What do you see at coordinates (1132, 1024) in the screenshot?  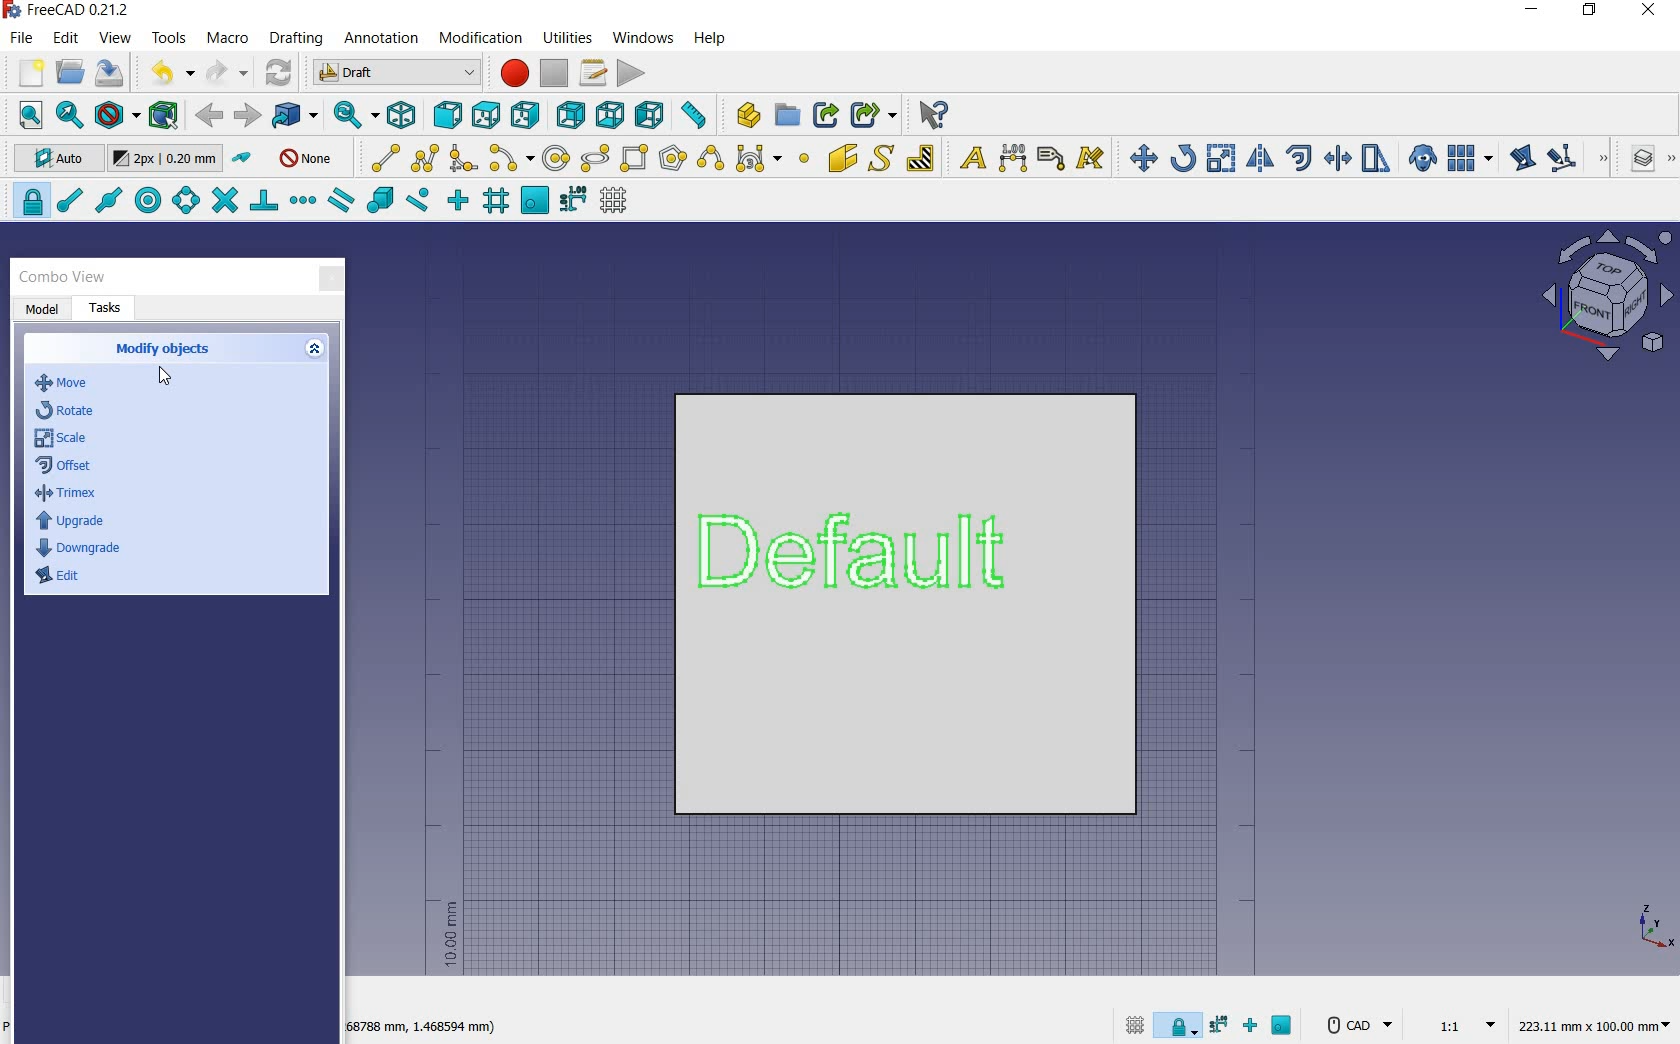 I see `toggle grid` at bounding box center [1132, 1024].